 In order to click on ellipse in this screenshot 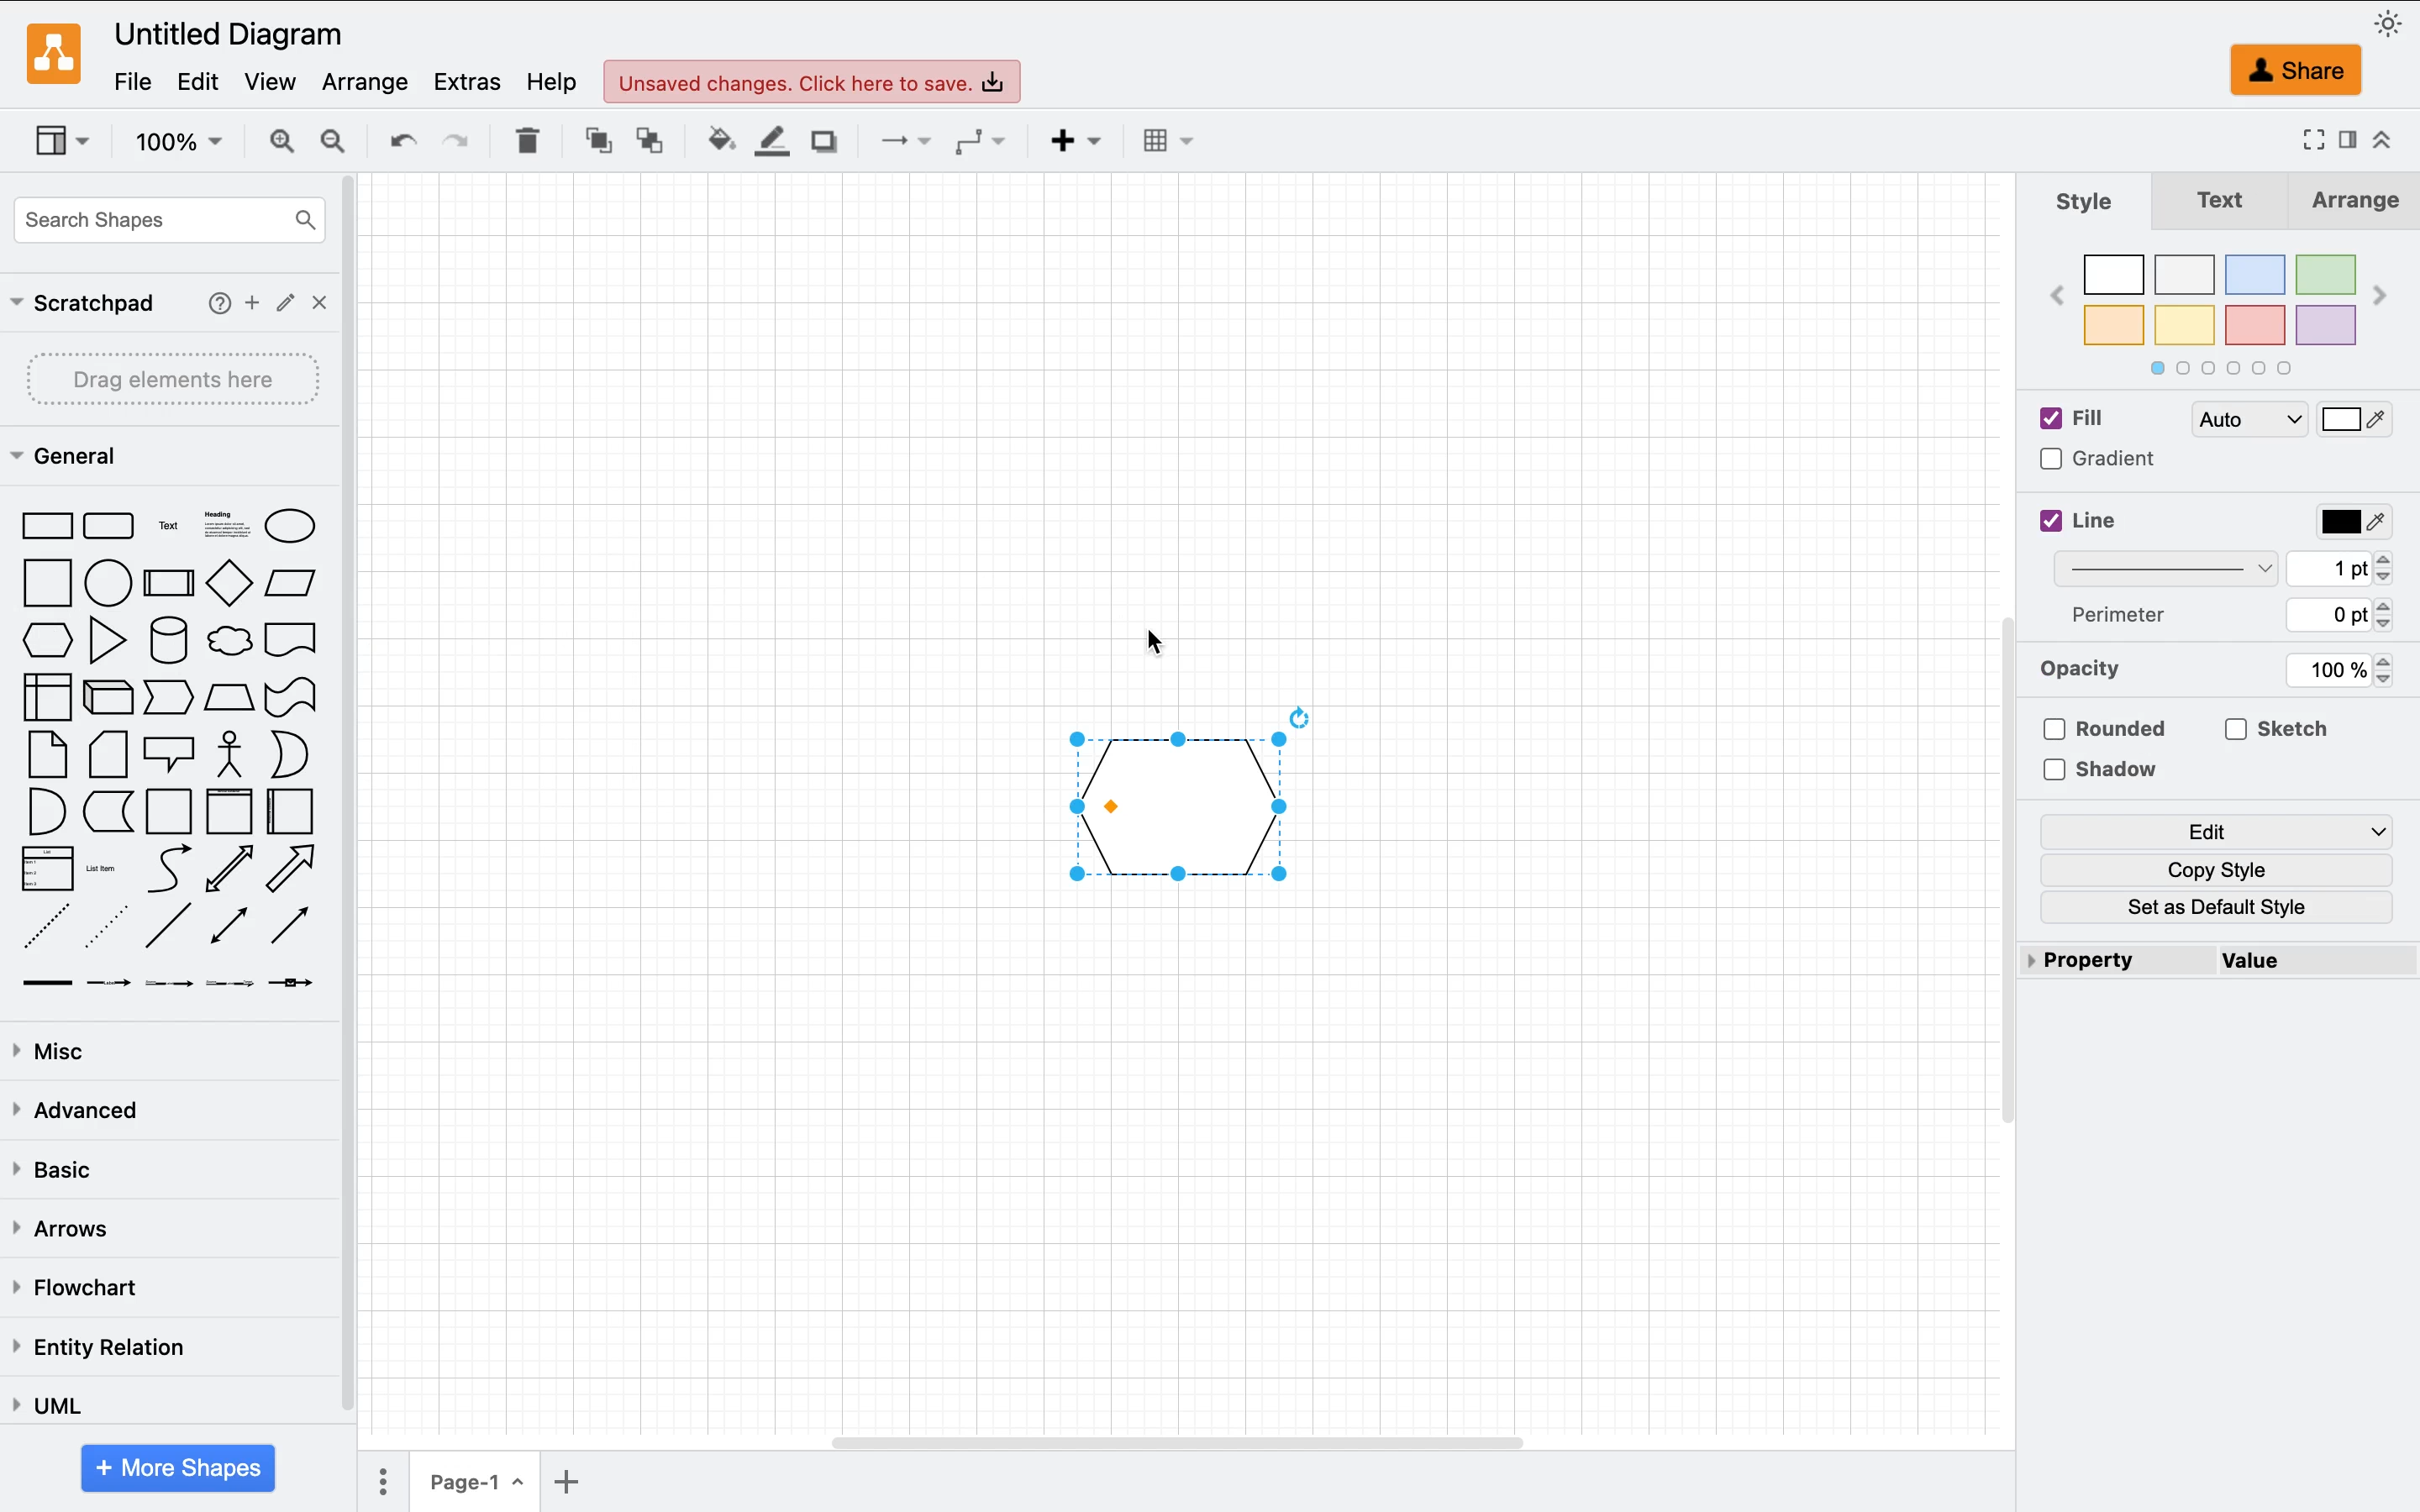, I will do `click(302, 523)`.